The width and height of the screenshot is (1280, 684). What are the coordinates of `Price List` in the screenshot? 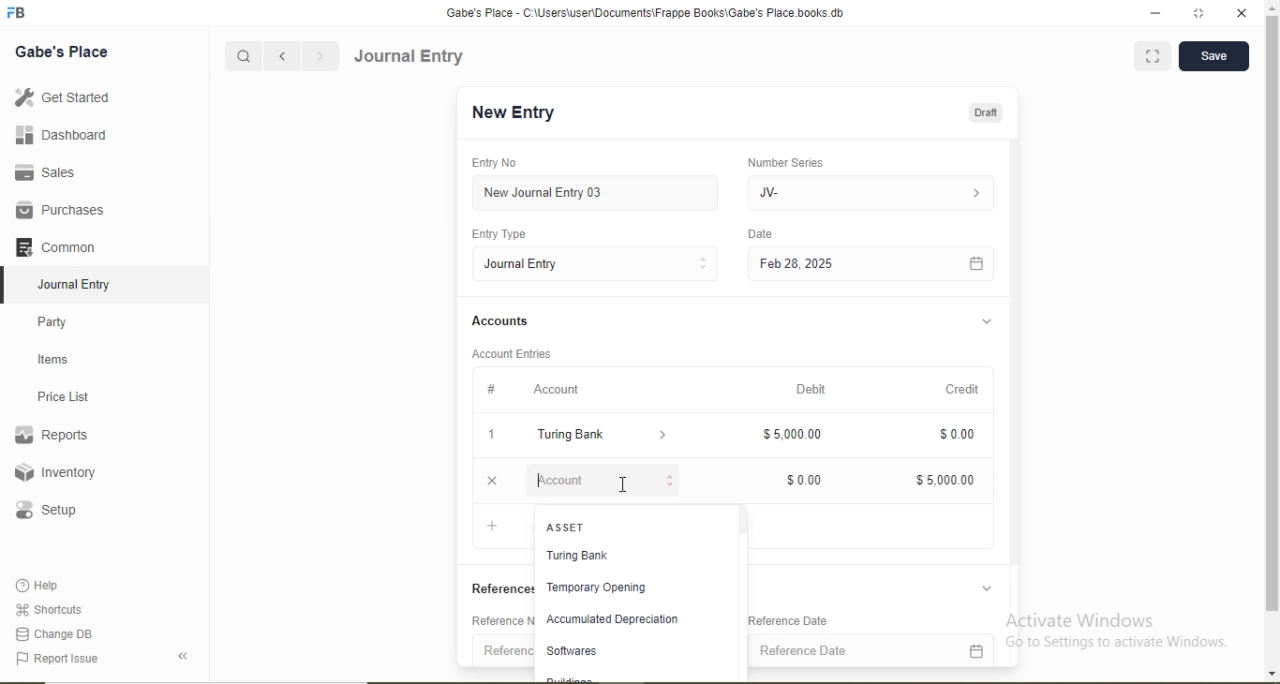 It's located at (62, 397).